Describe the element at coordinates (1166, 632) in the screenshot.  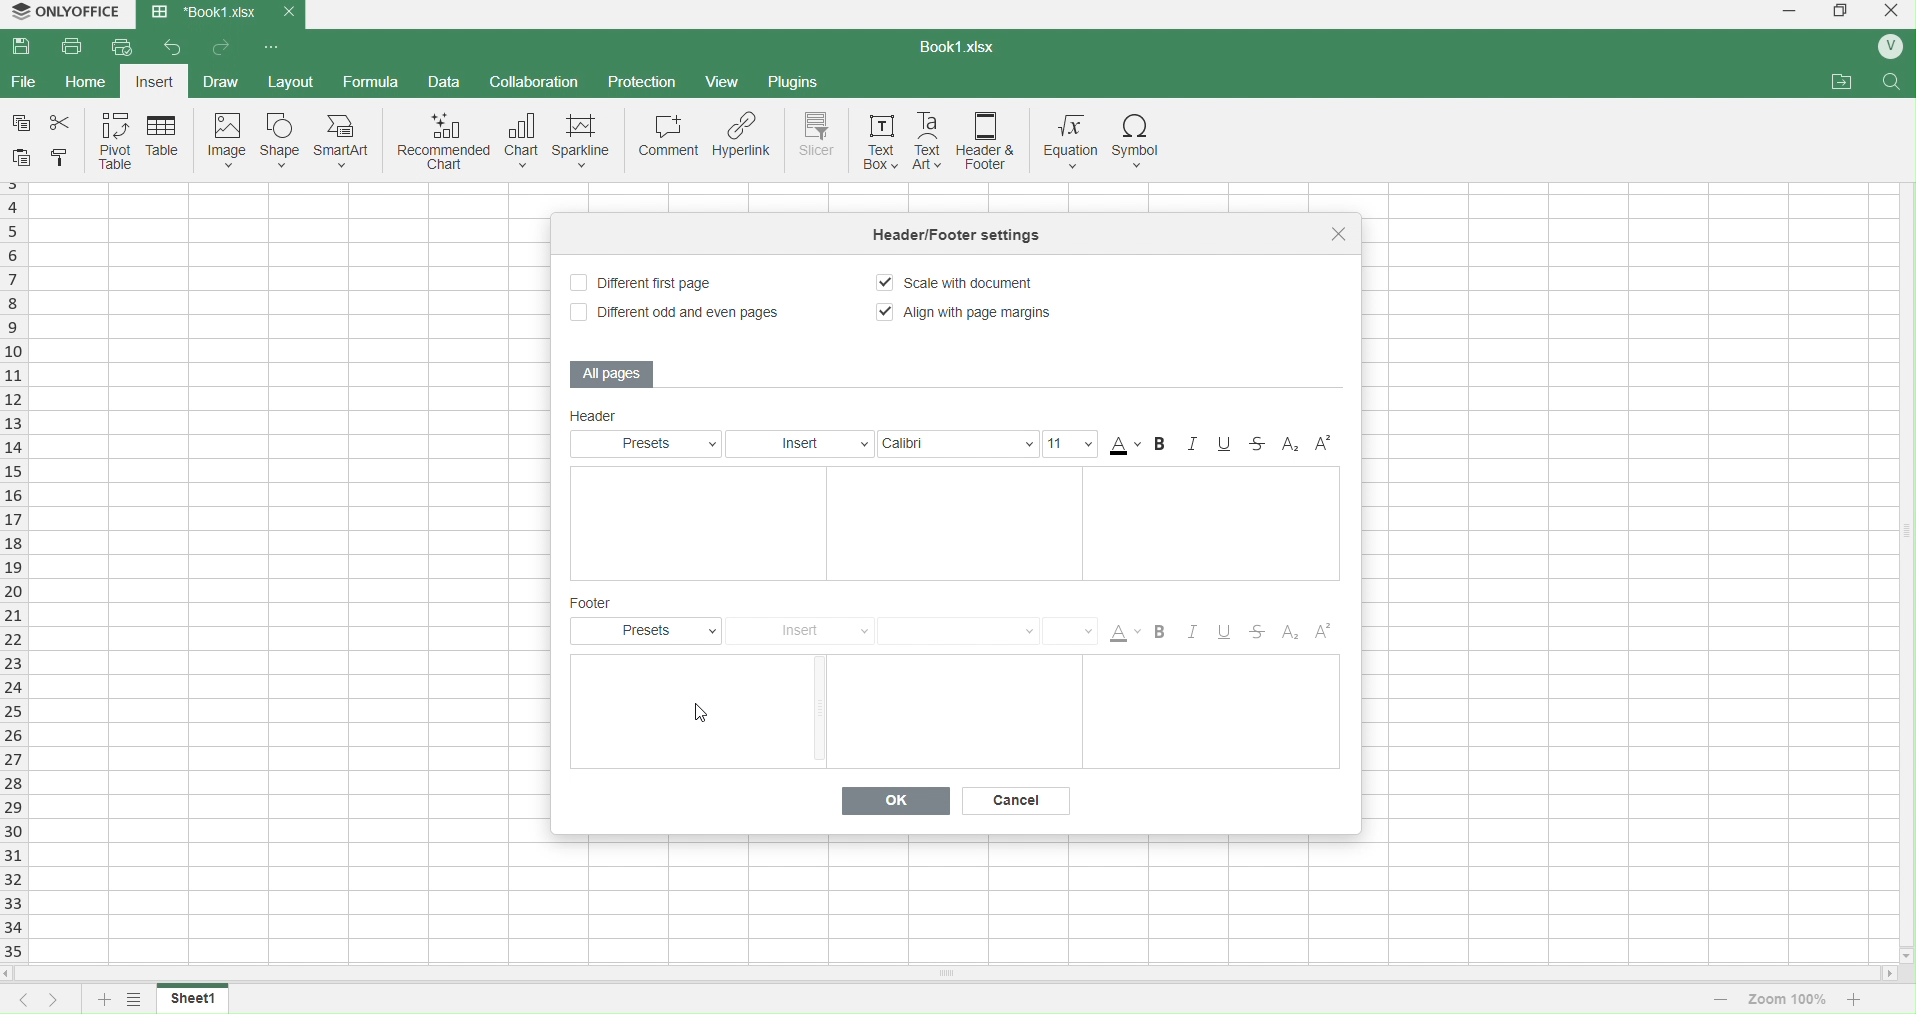
I see `Bold` at that location.